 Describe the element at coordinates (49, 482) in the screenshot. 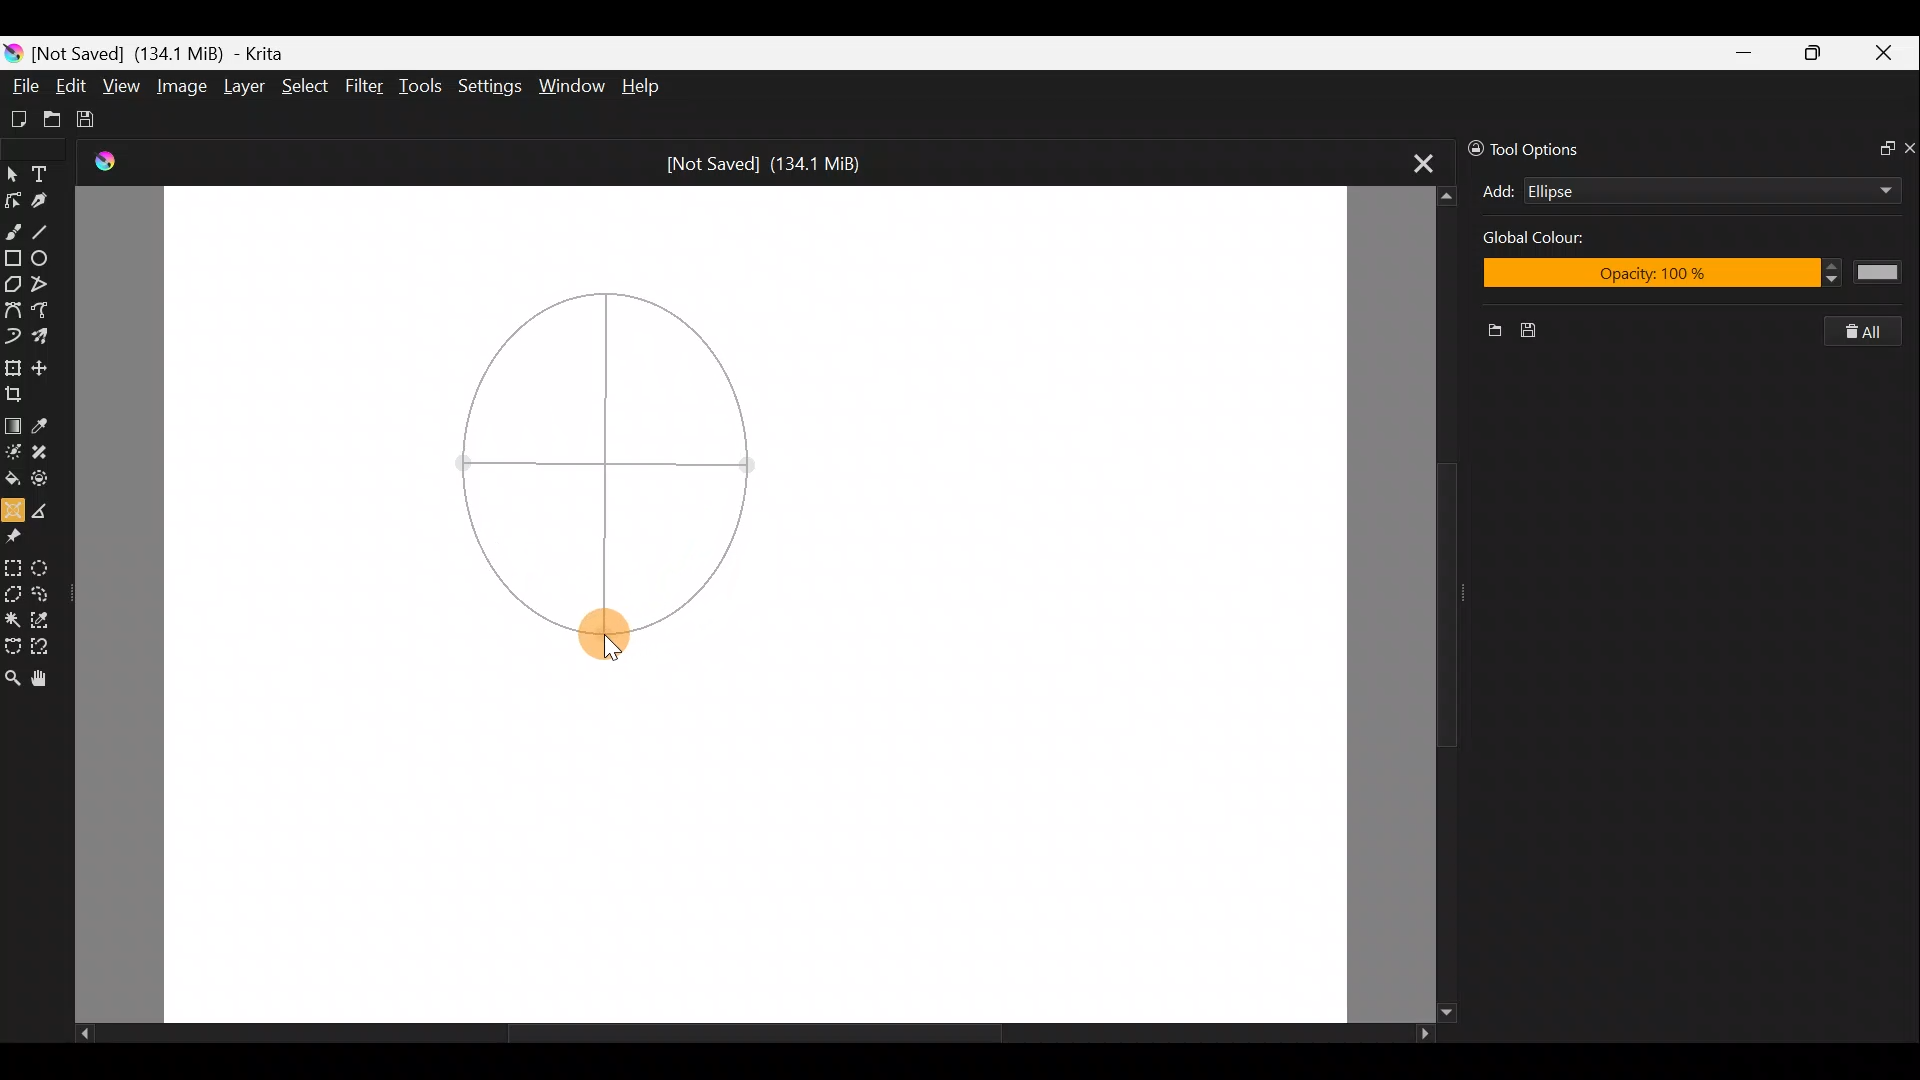

I see `Enclose and fill tool` at that location.